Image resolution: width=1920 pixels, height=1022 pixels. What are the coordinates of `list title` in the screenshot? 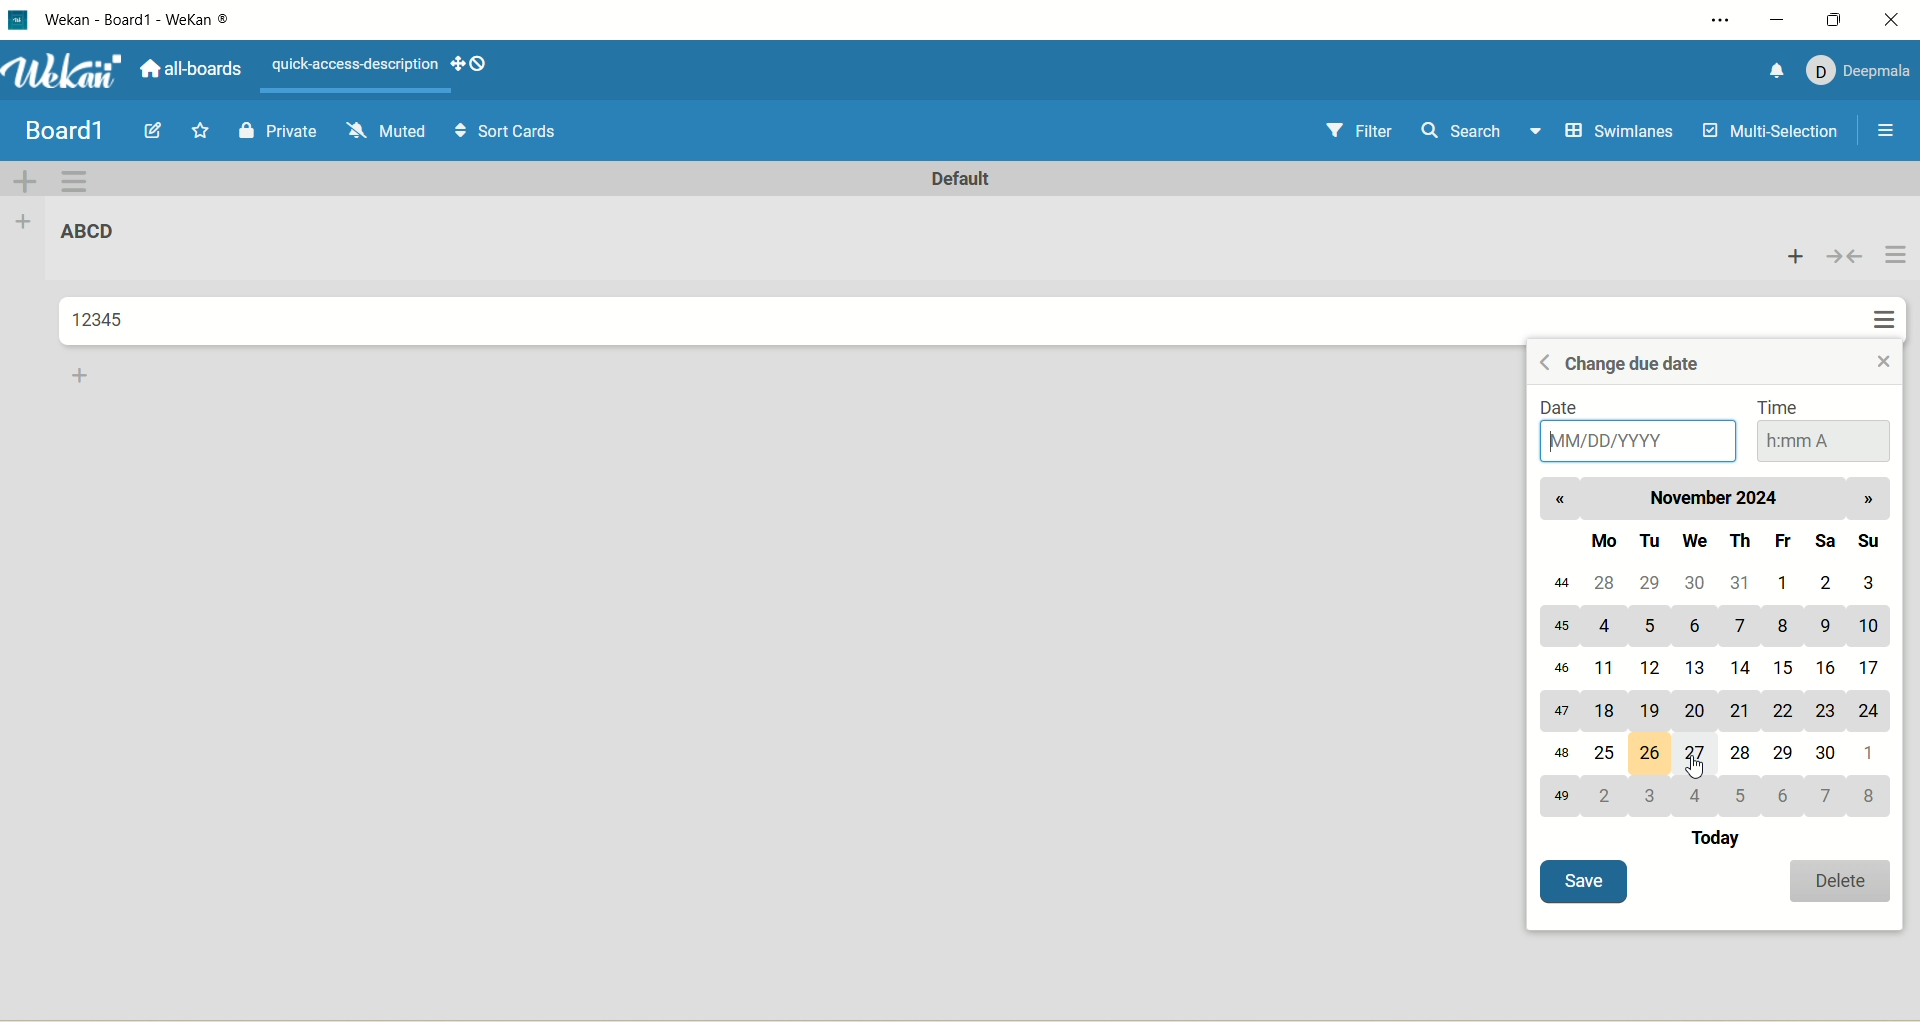 It's located at (89, 230).